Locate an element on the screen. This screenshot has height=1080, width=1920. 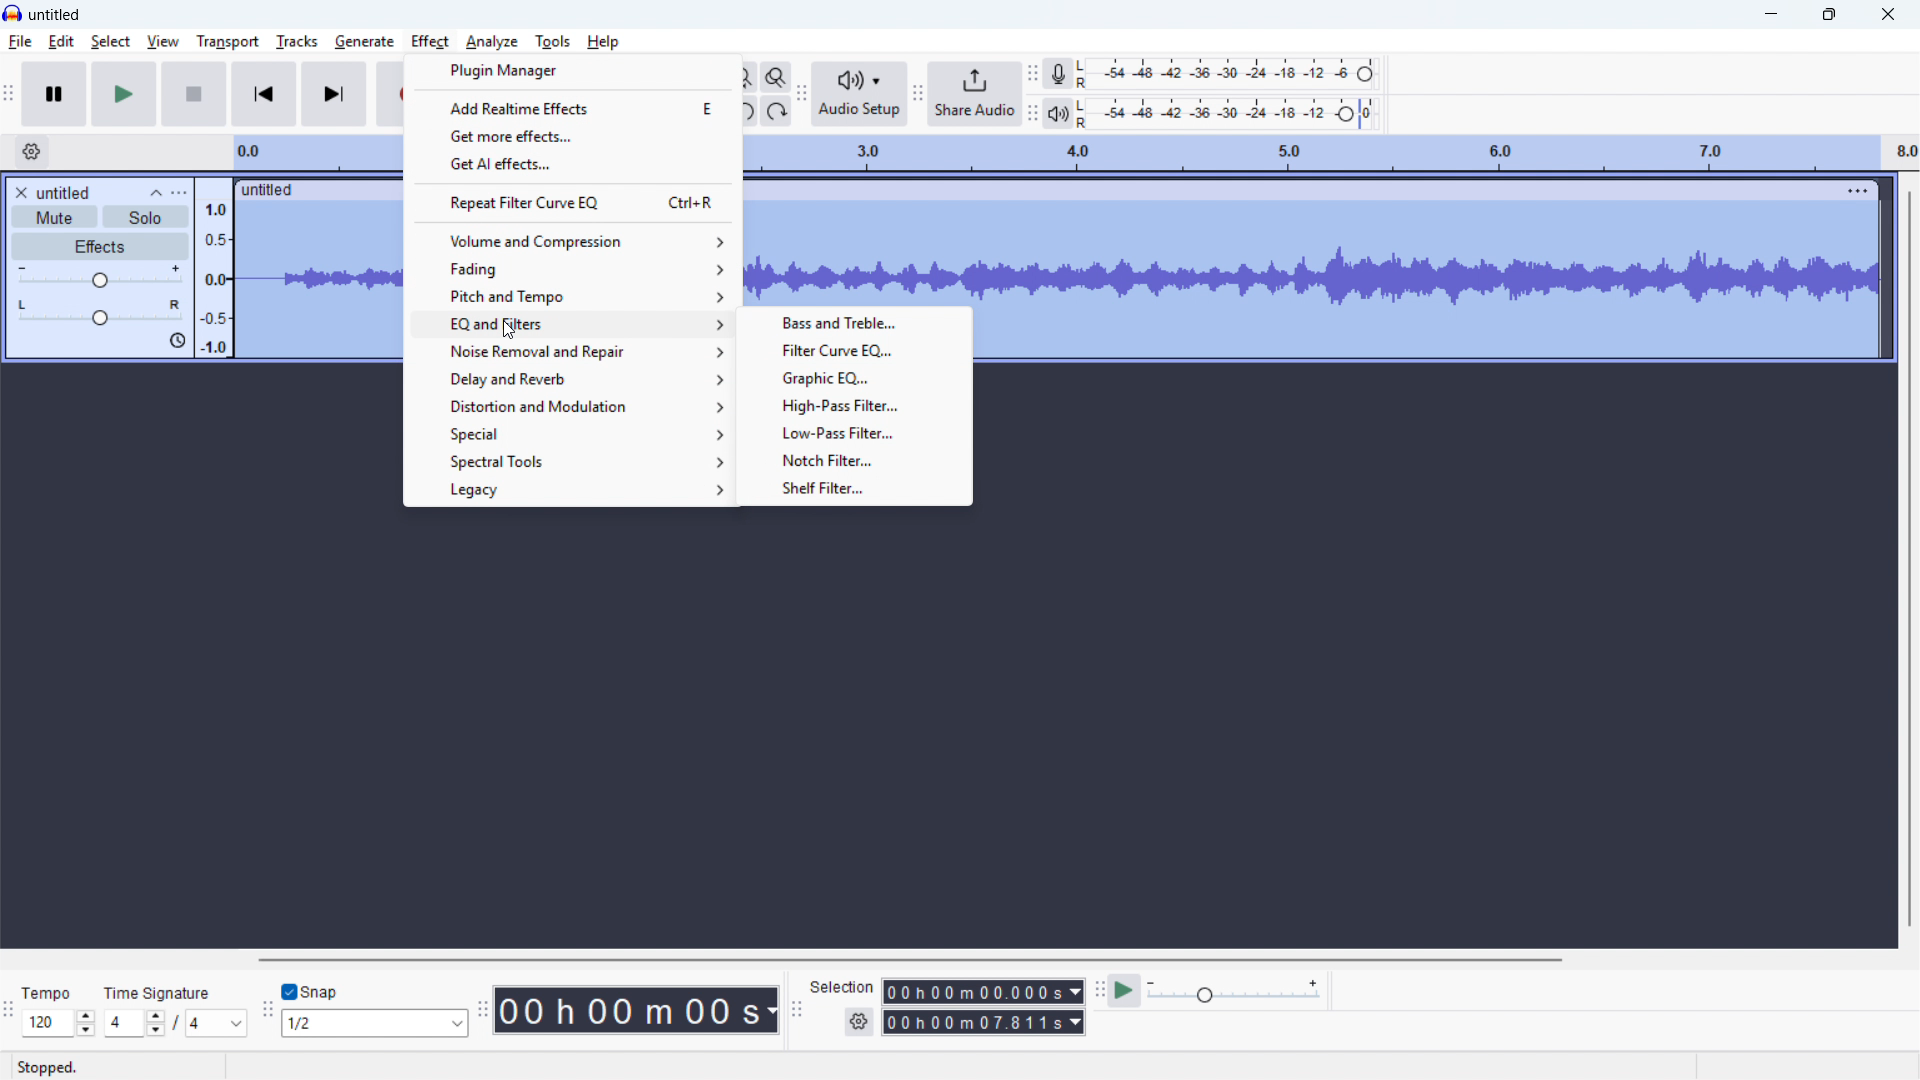
close  is located at coordinates (1886, 14).